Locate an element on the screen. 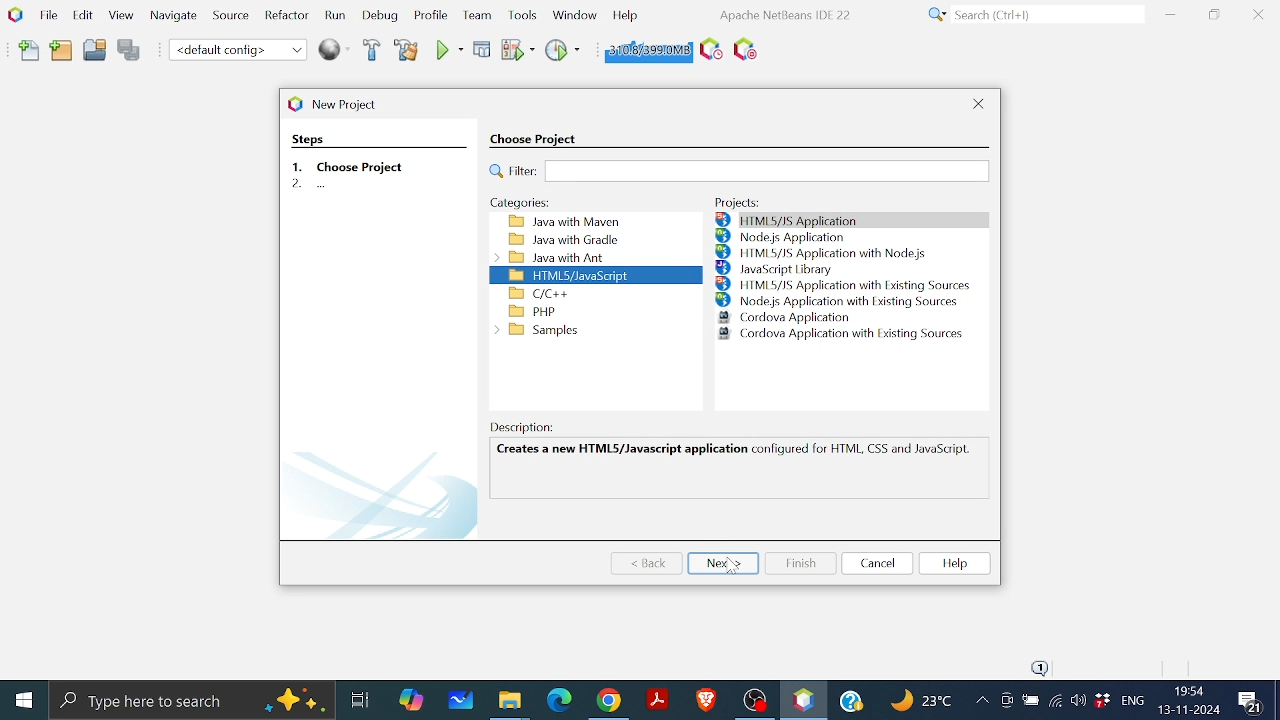 The width and height of the screenshot is (1280, 720). Cancel is located at coordinates (877, 564).